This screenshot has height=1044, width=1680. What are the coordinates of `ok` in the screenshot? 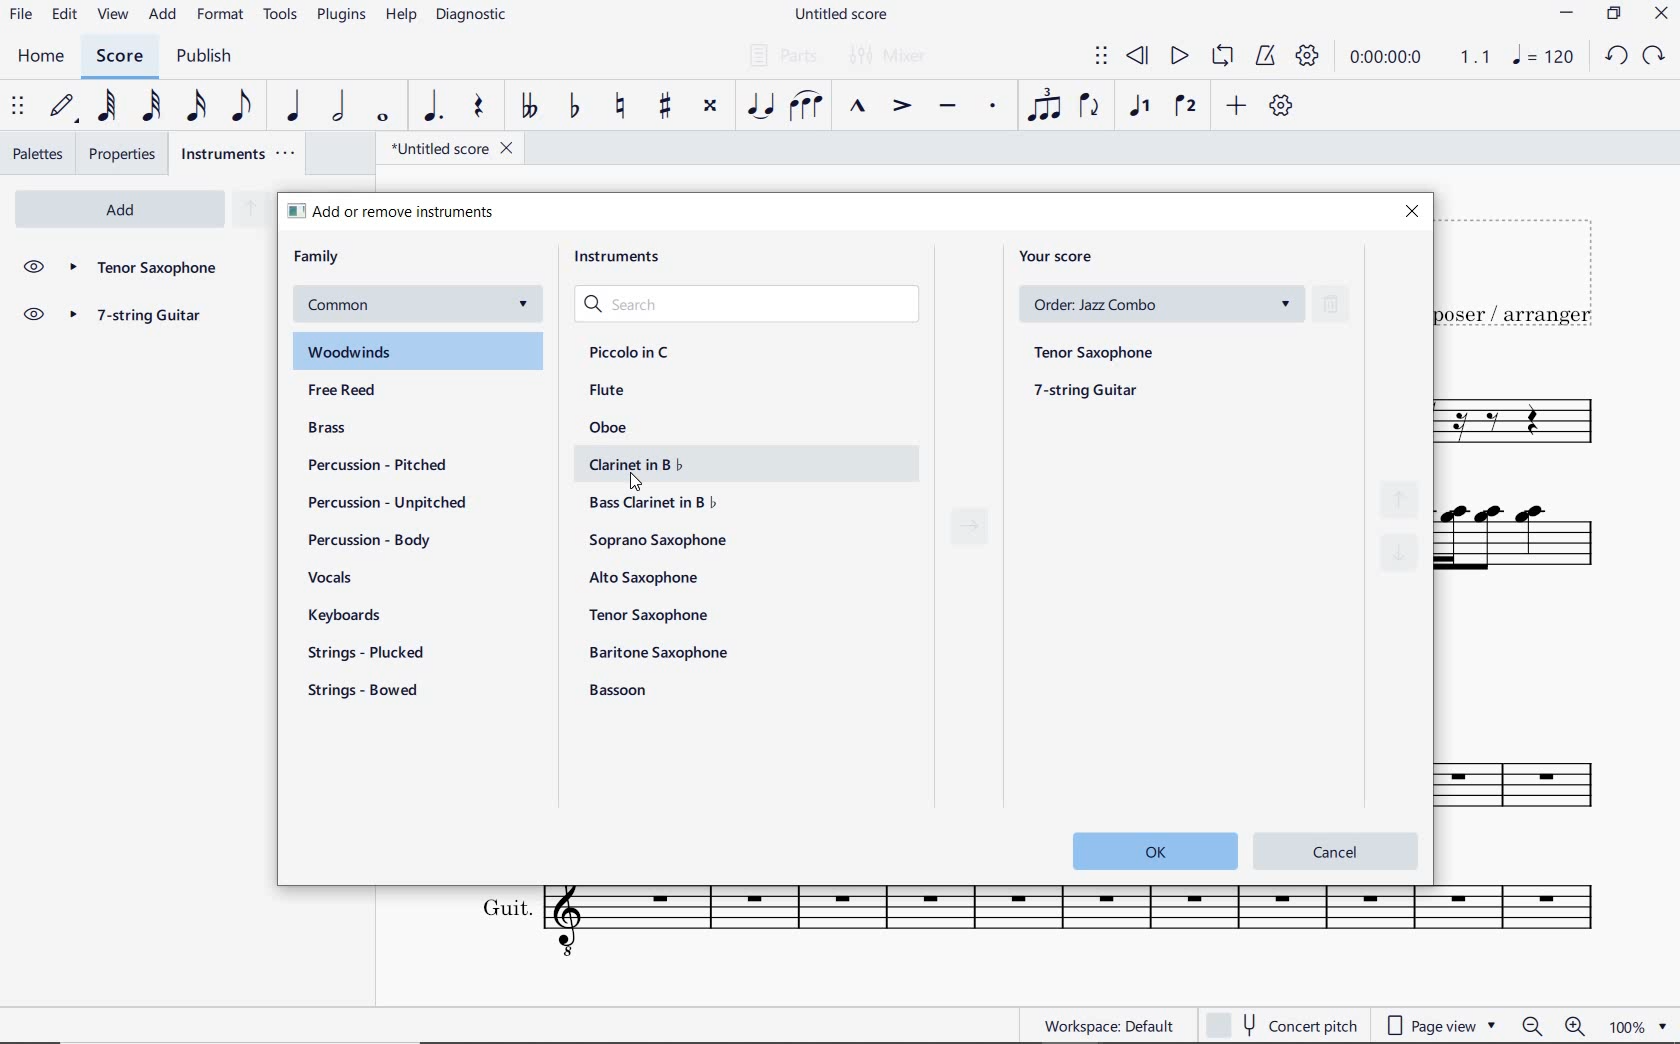 It's located at (1148, 850).